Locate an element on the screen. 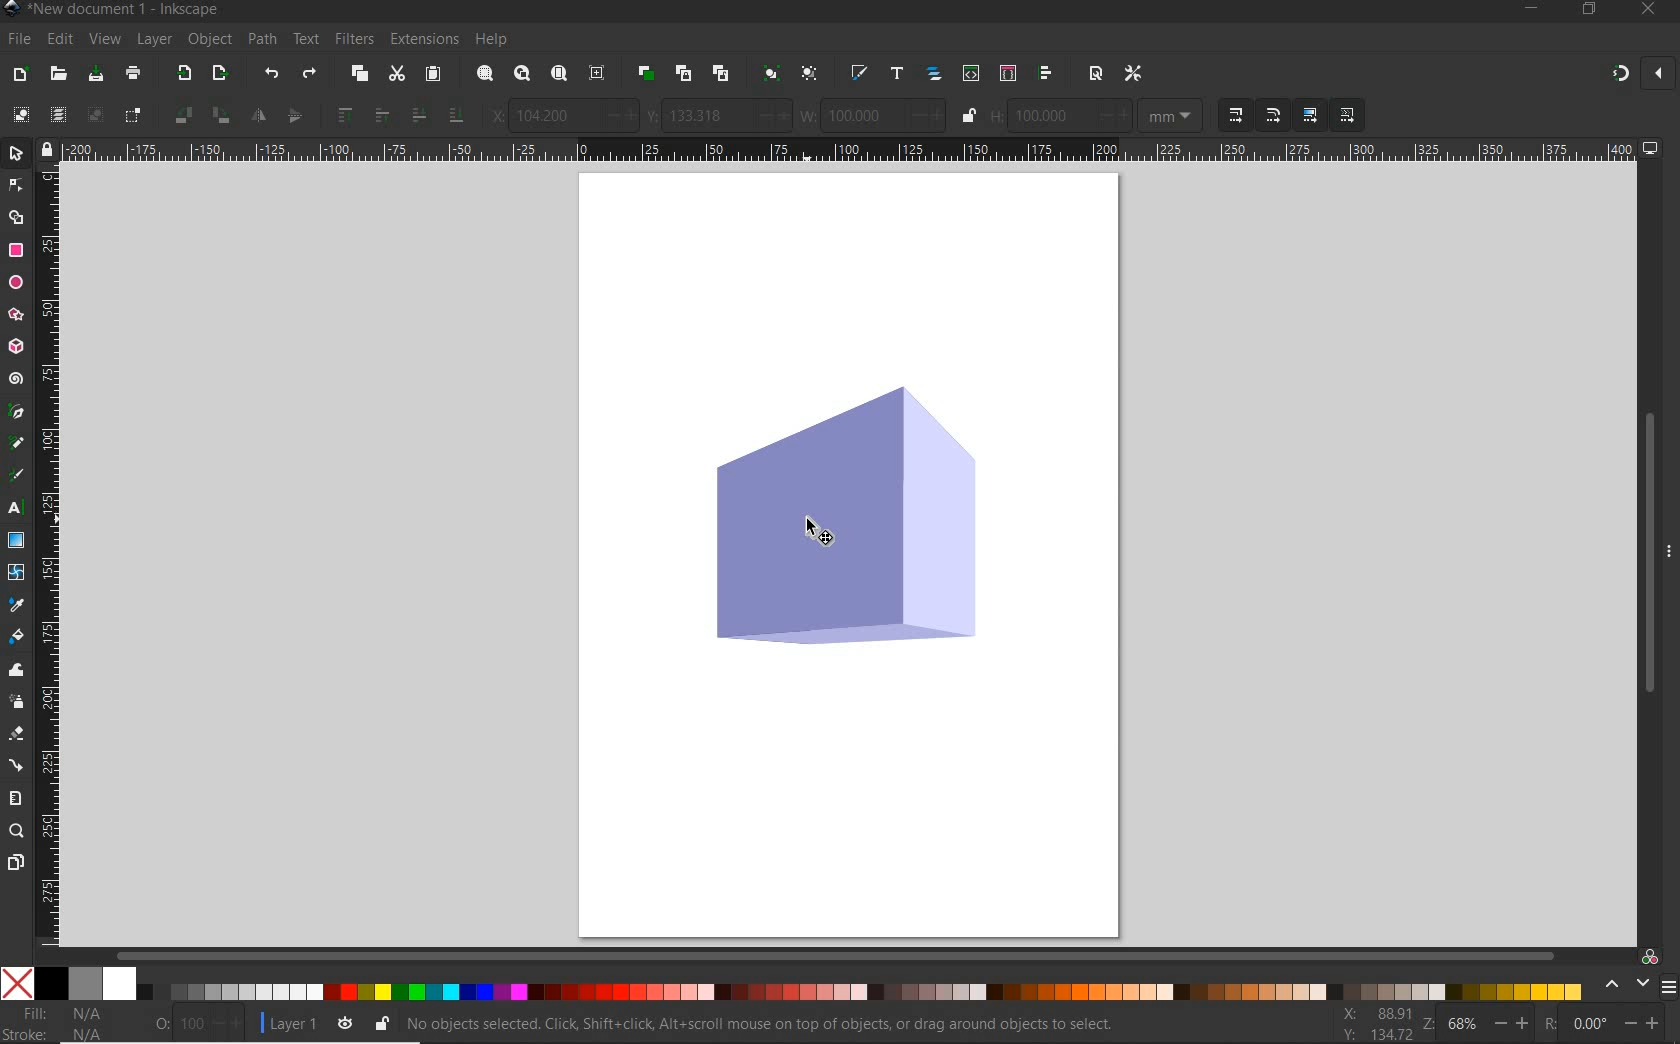  SAVE is located at coordinates (95, 73).